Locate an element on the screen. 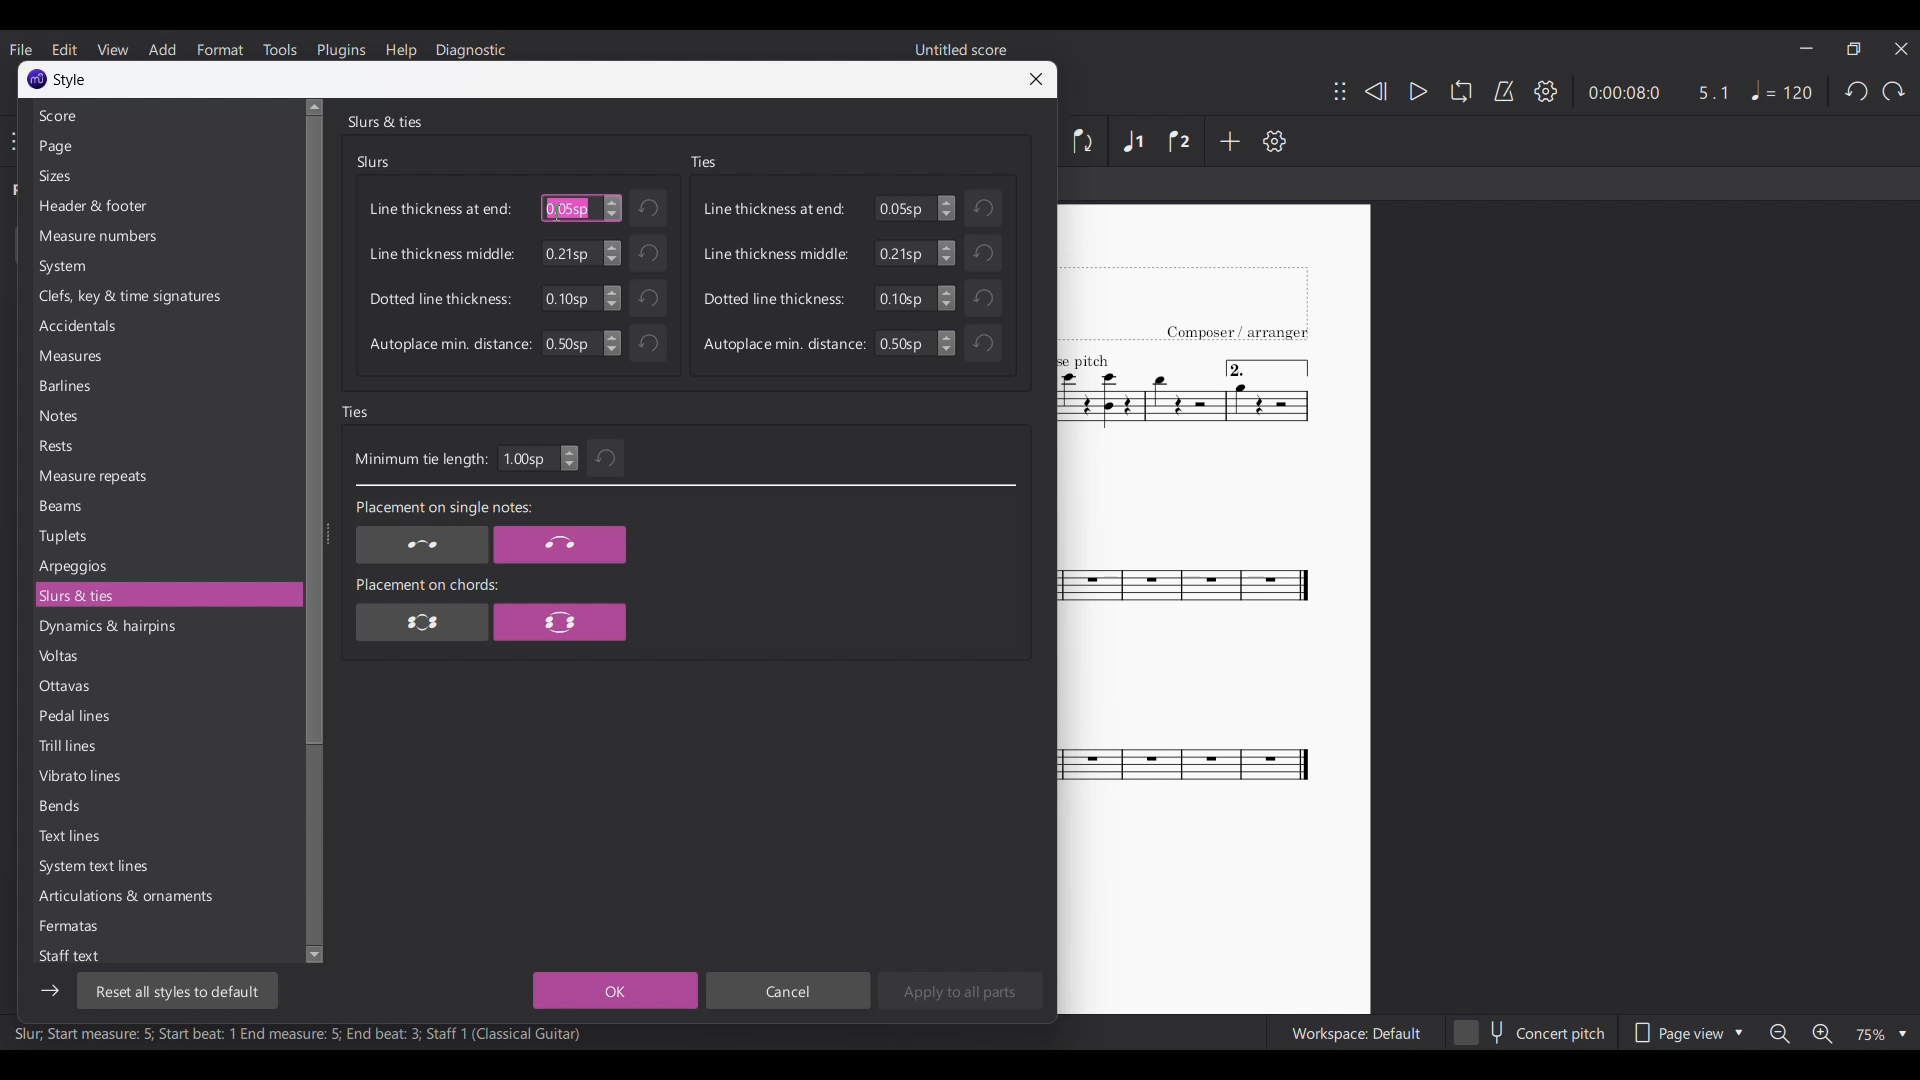 The image size is (1920, 1080). Text lines is located at coordinates (165, 836).